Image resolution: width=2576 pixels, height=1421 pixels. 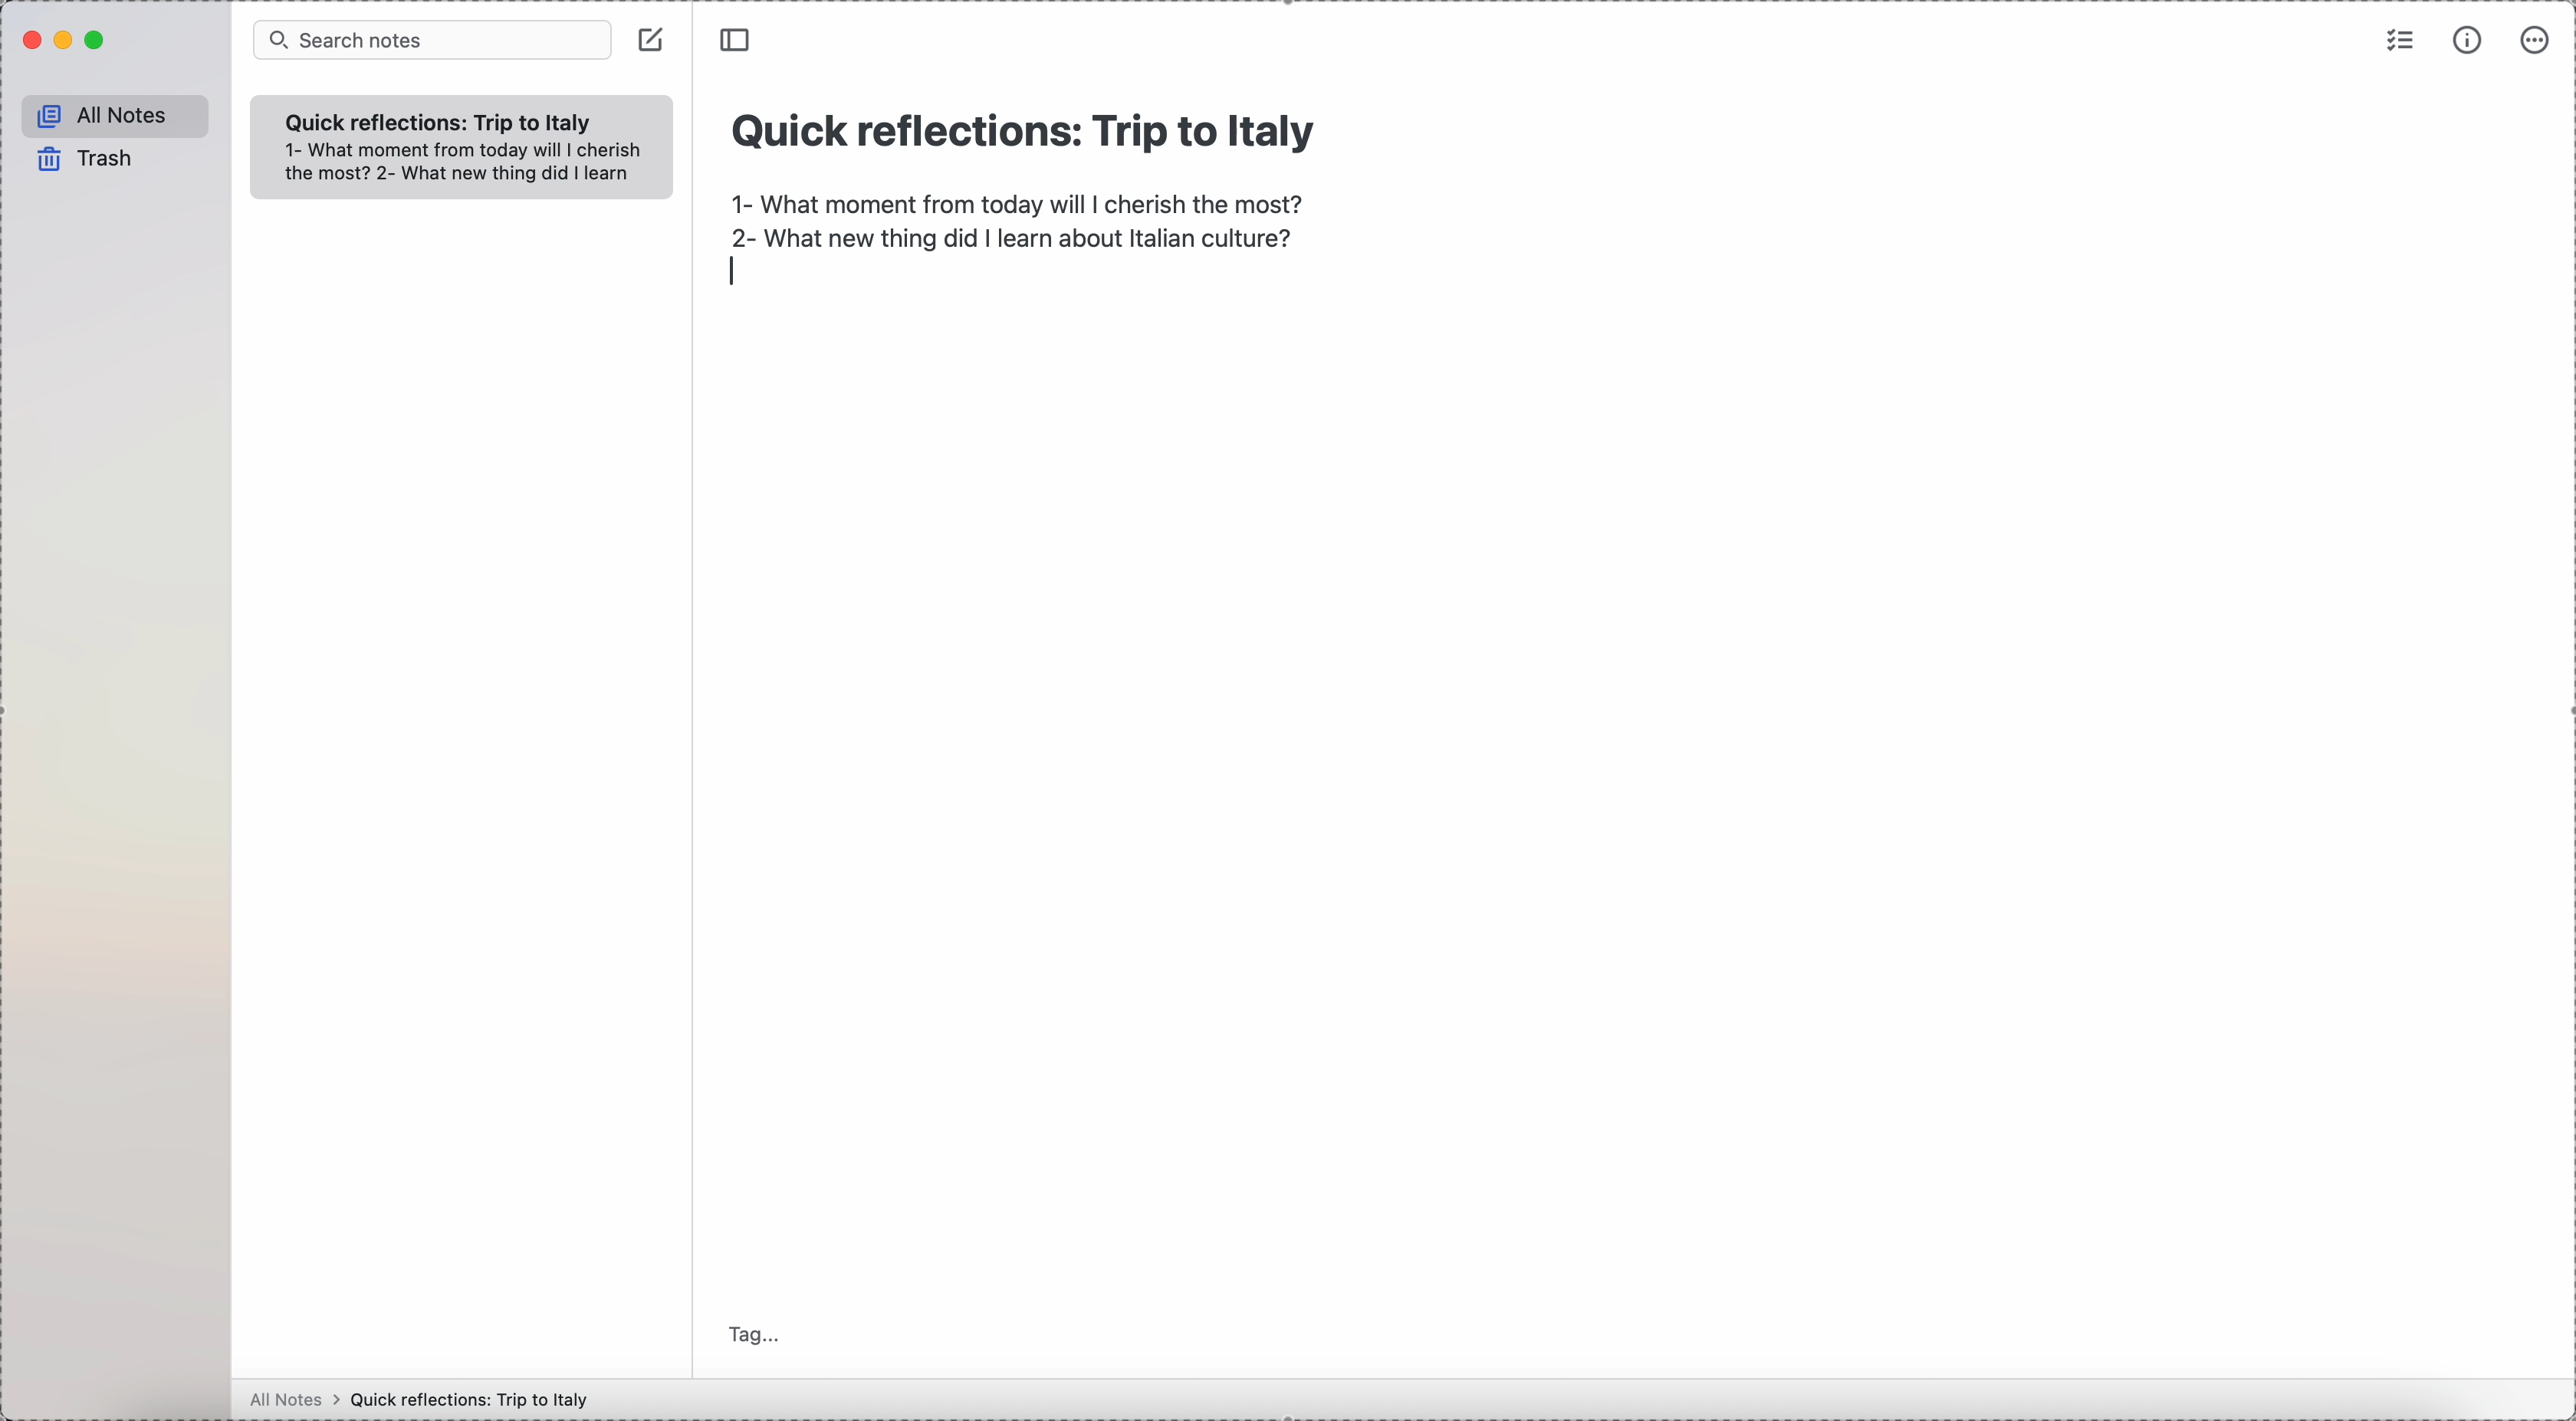 What do you see at coordinates (288, 1401) in the screenshot?
I see `all notes` at bounding box center [288, 1401].